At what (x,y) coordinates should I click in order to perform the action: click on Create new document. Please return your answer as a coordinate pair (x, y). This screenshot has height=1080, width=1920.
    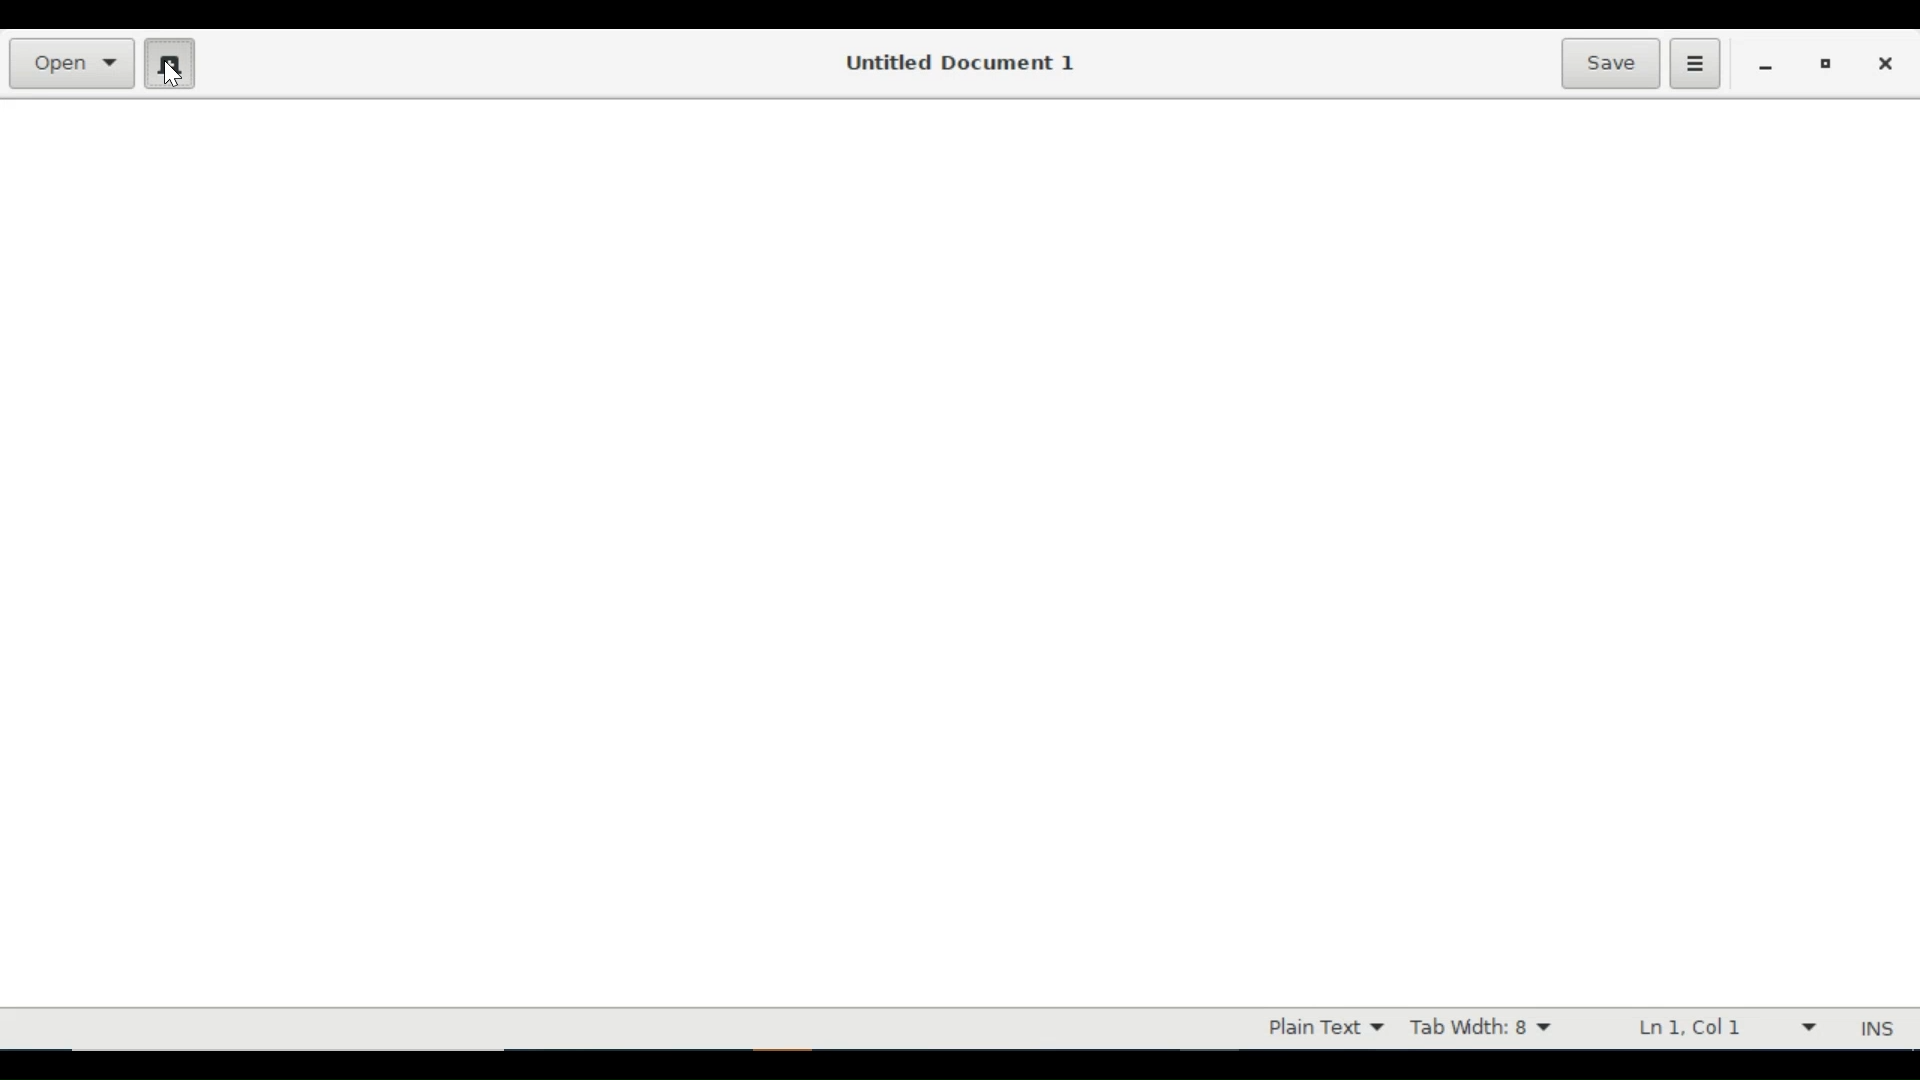
    Looking at the image, I should click on (169, 62).